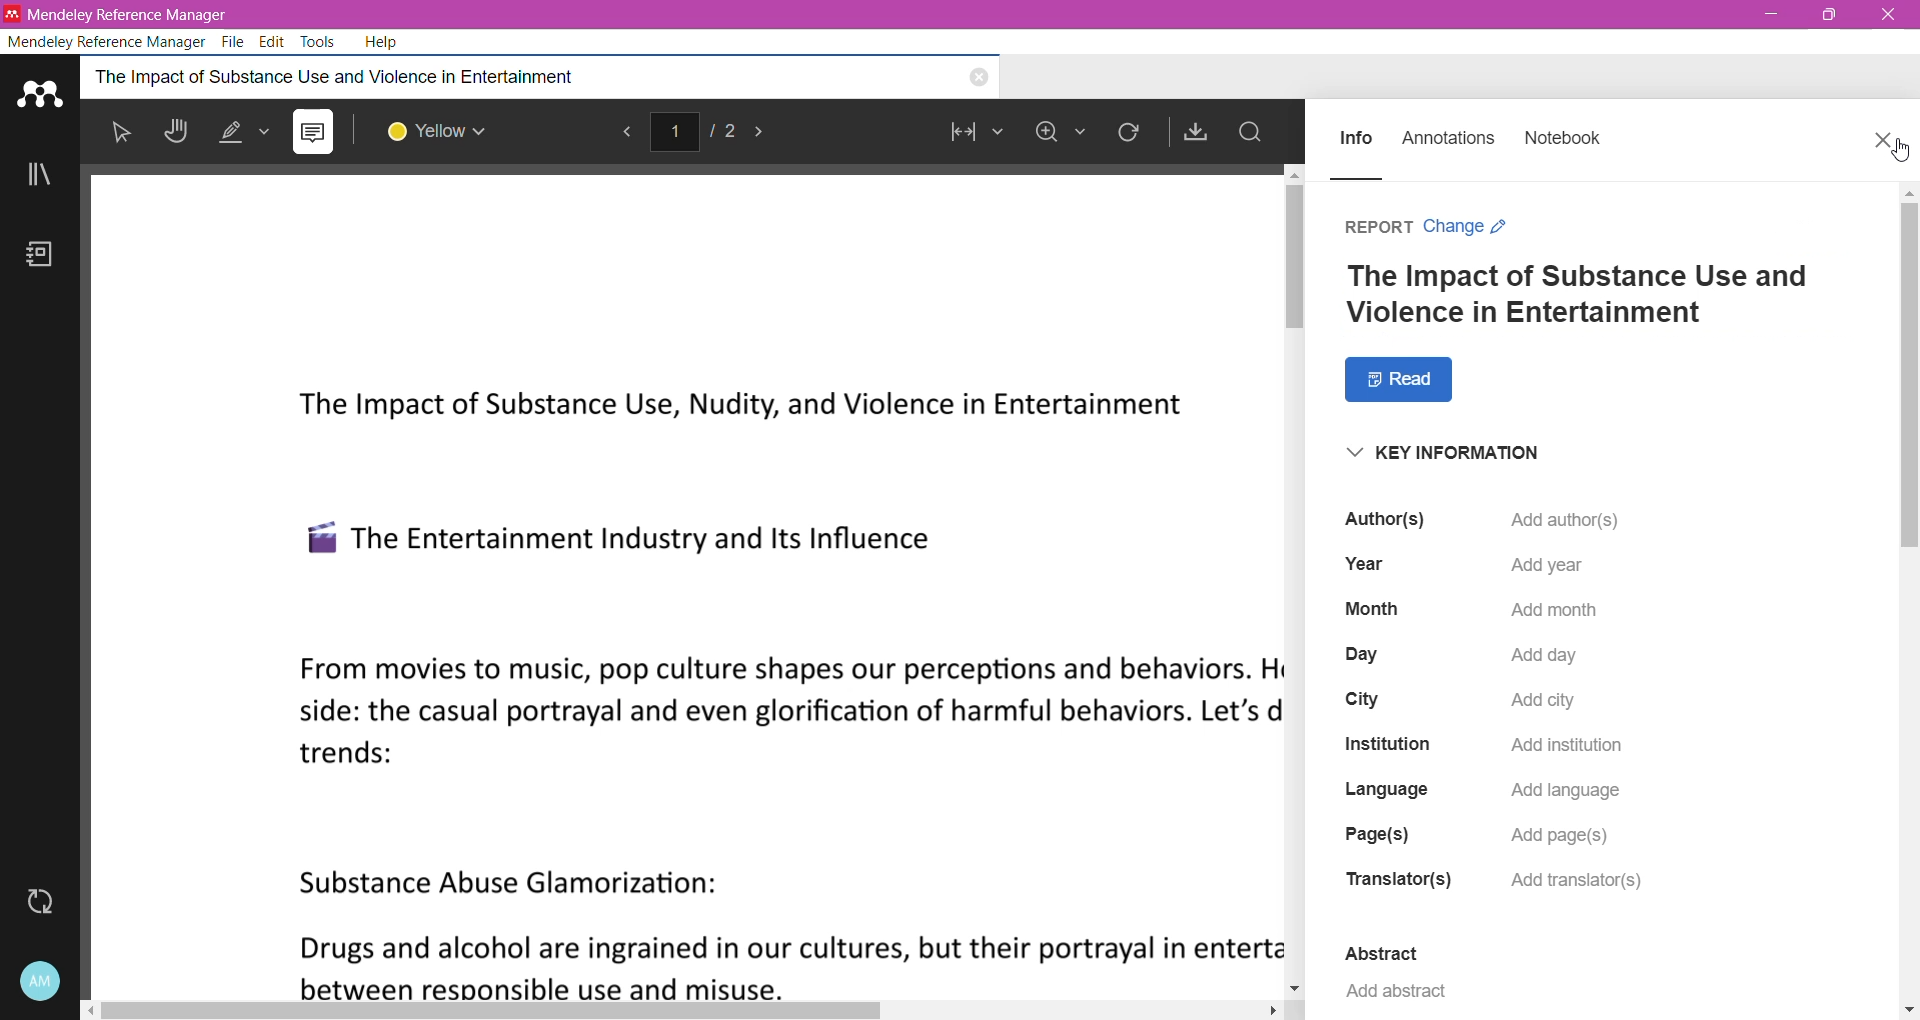 This screenshot has width=1920, height=1020. Describe the element at coordinates (766, 134) in the screenshot. I see `Go to next page` at that location.